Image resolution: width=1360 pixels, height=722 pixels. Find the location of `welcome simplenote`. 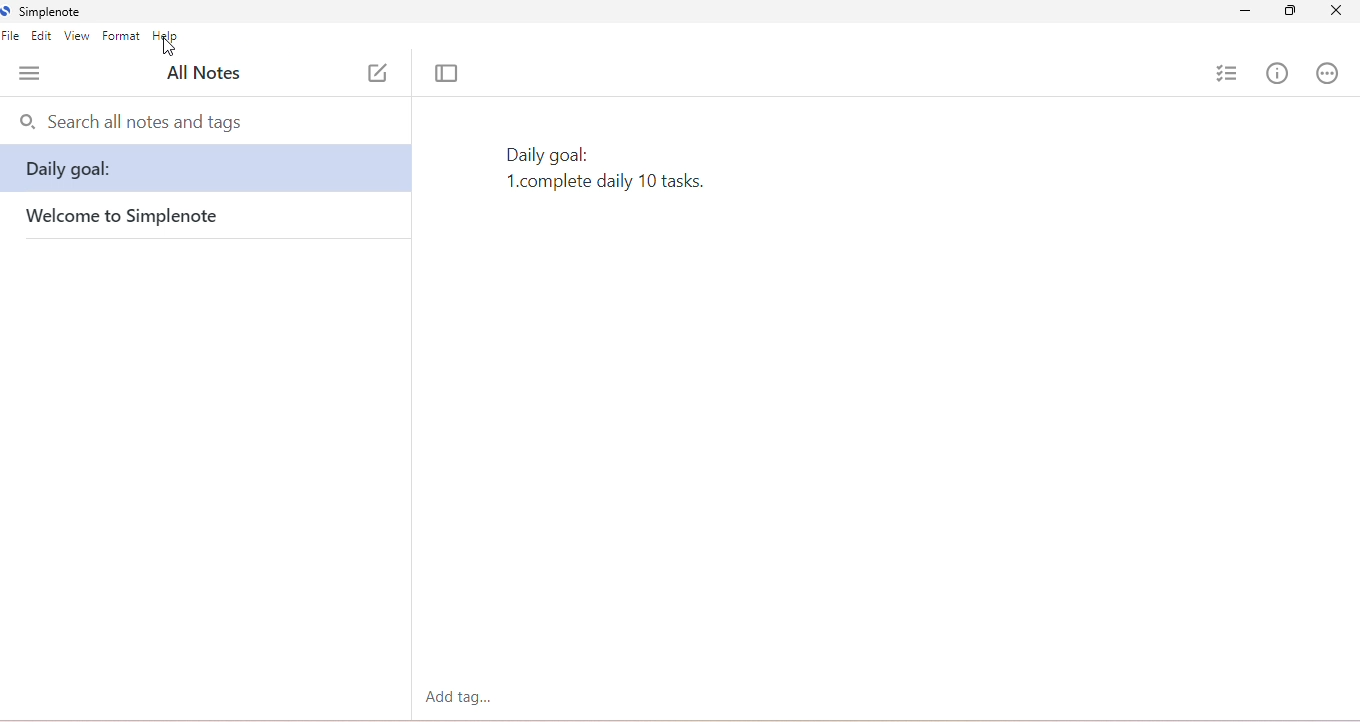

welcome simplenote is located at coordinates (124, 218).